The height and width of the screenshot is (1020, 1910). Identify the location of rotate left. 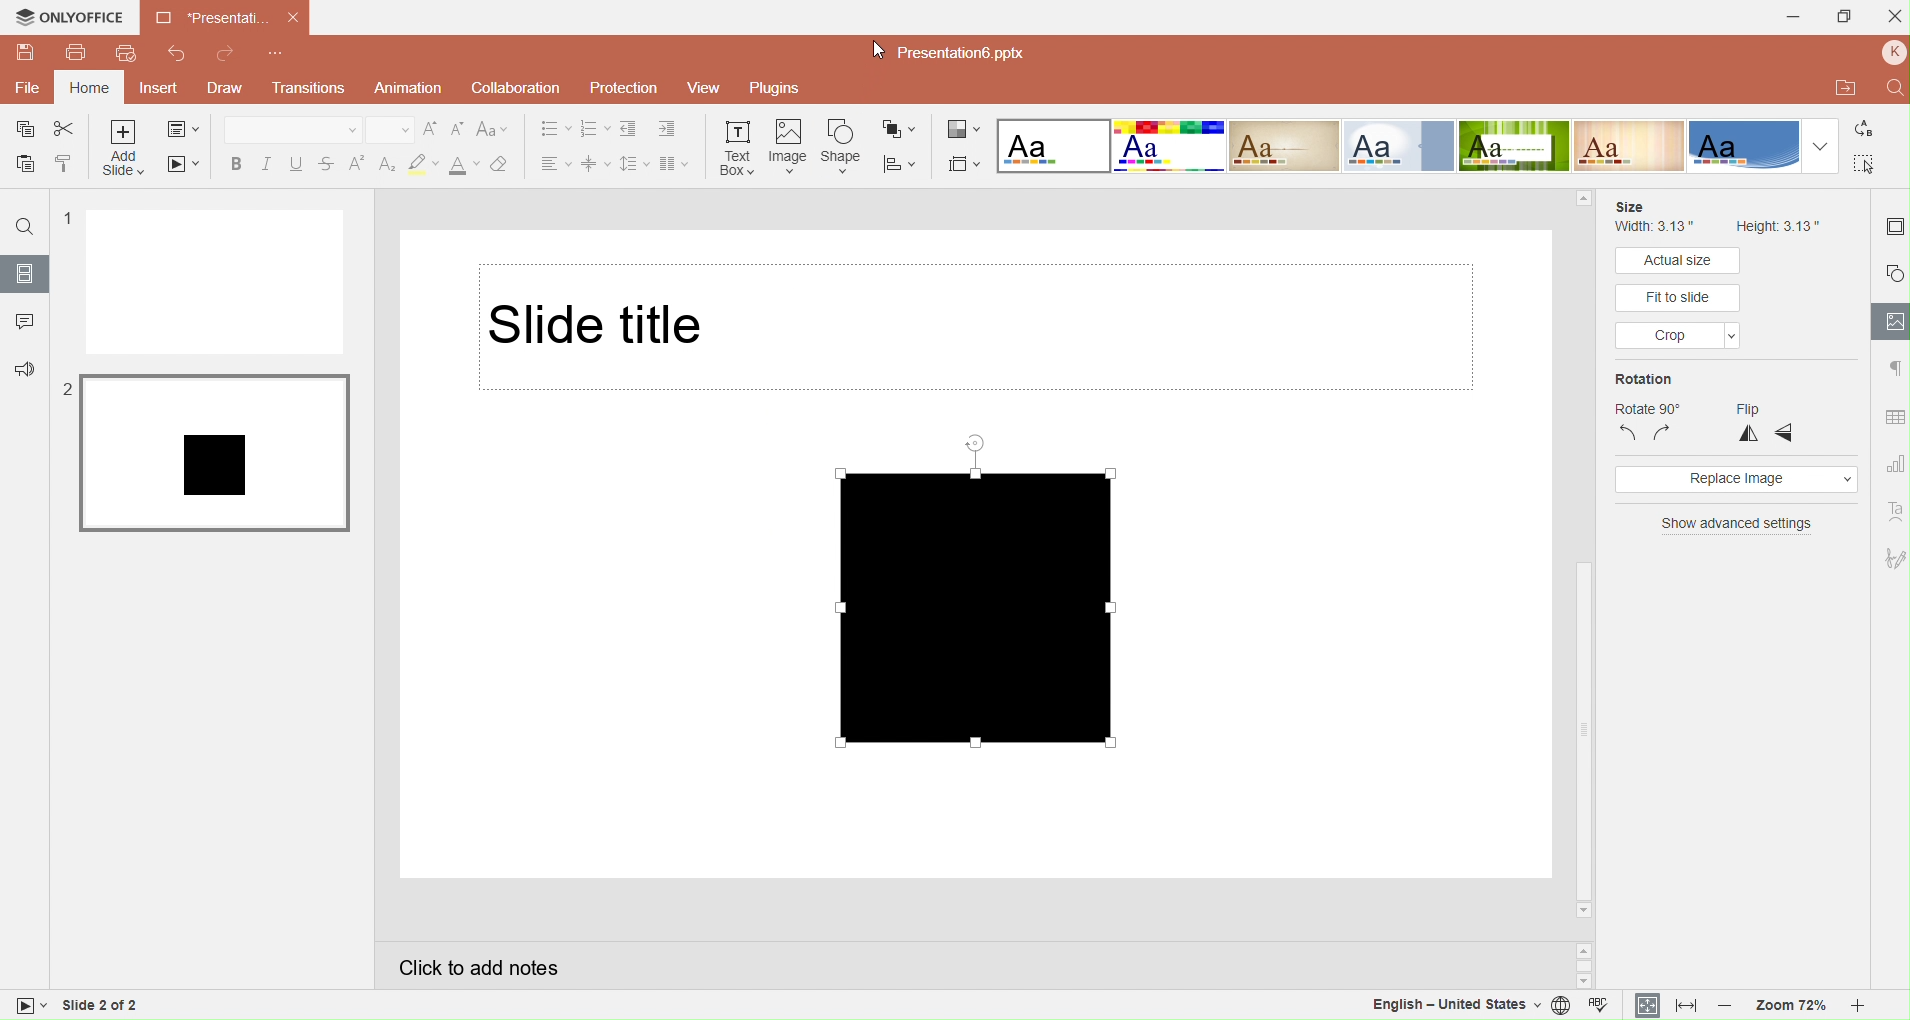
(1628, 434).